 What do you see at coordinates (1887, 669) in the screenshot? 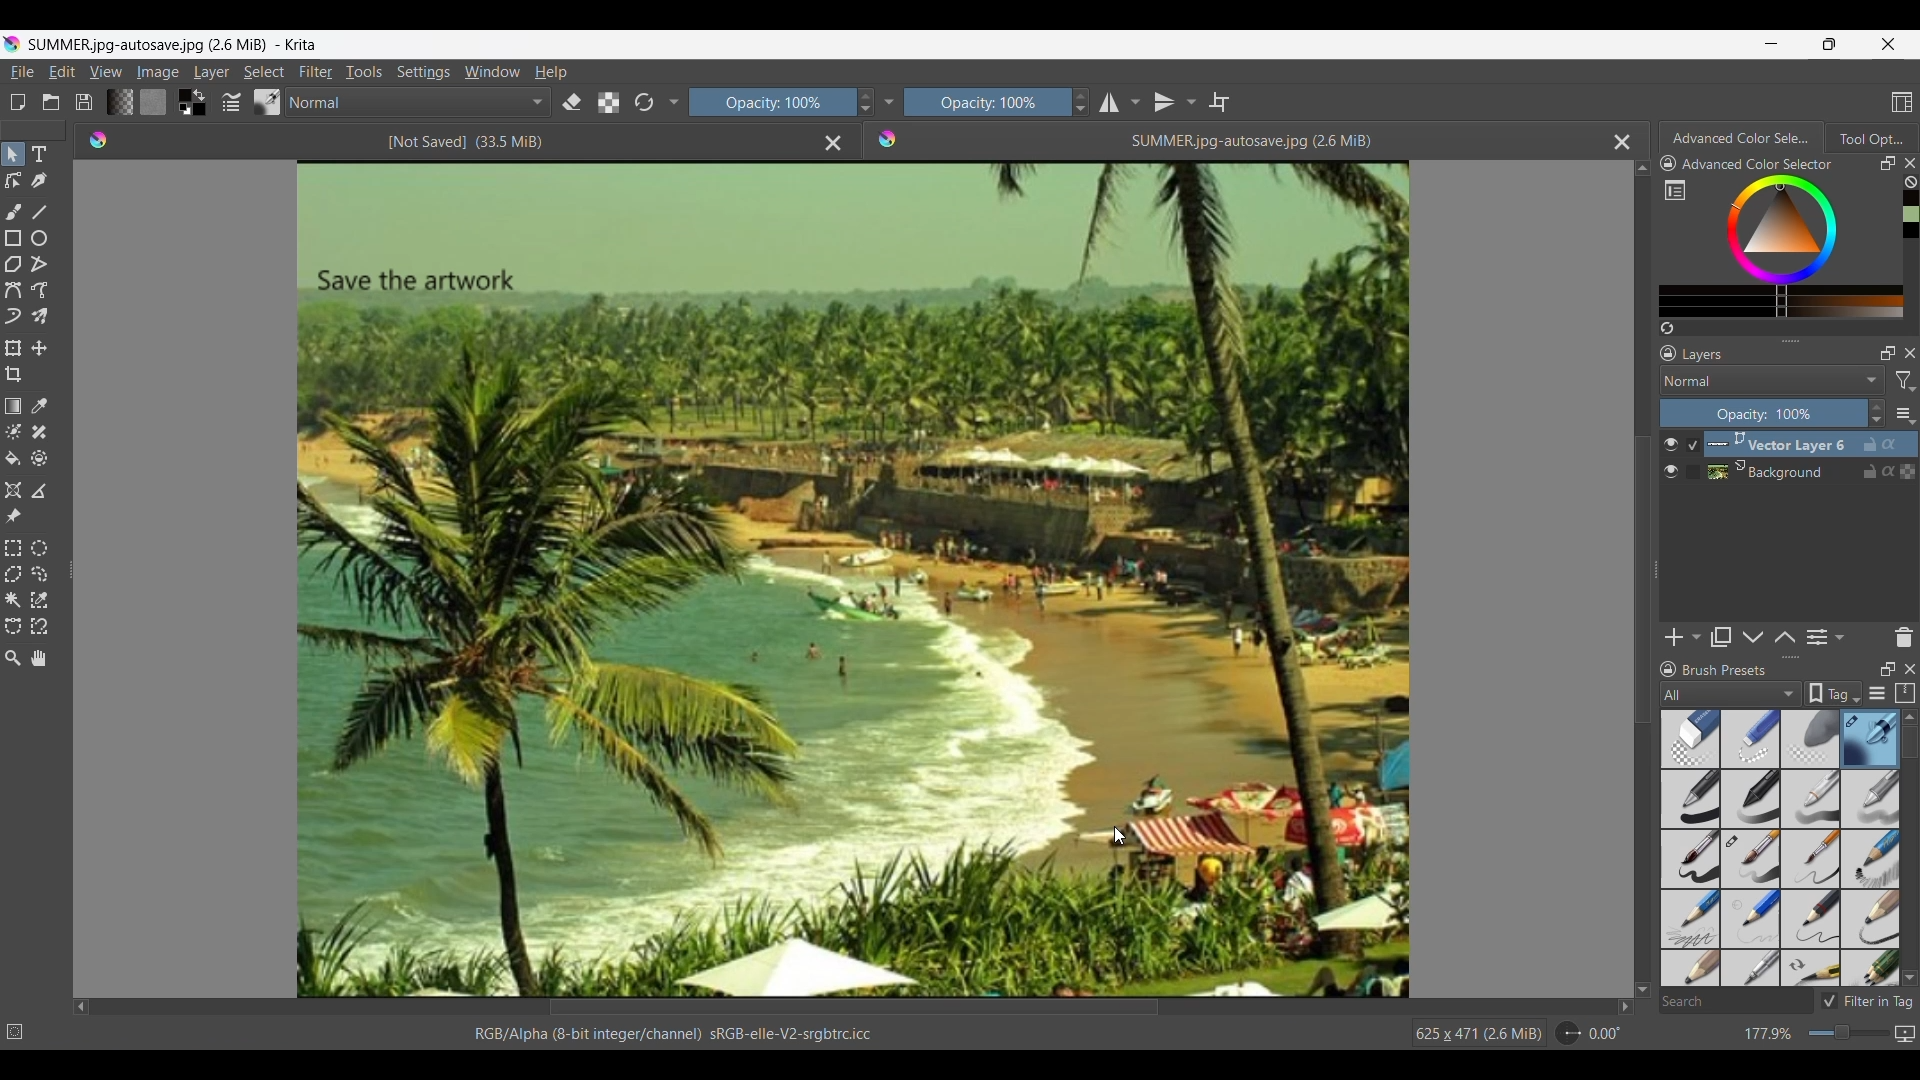
I see `Float panel` at bounding box center [1887, 669].